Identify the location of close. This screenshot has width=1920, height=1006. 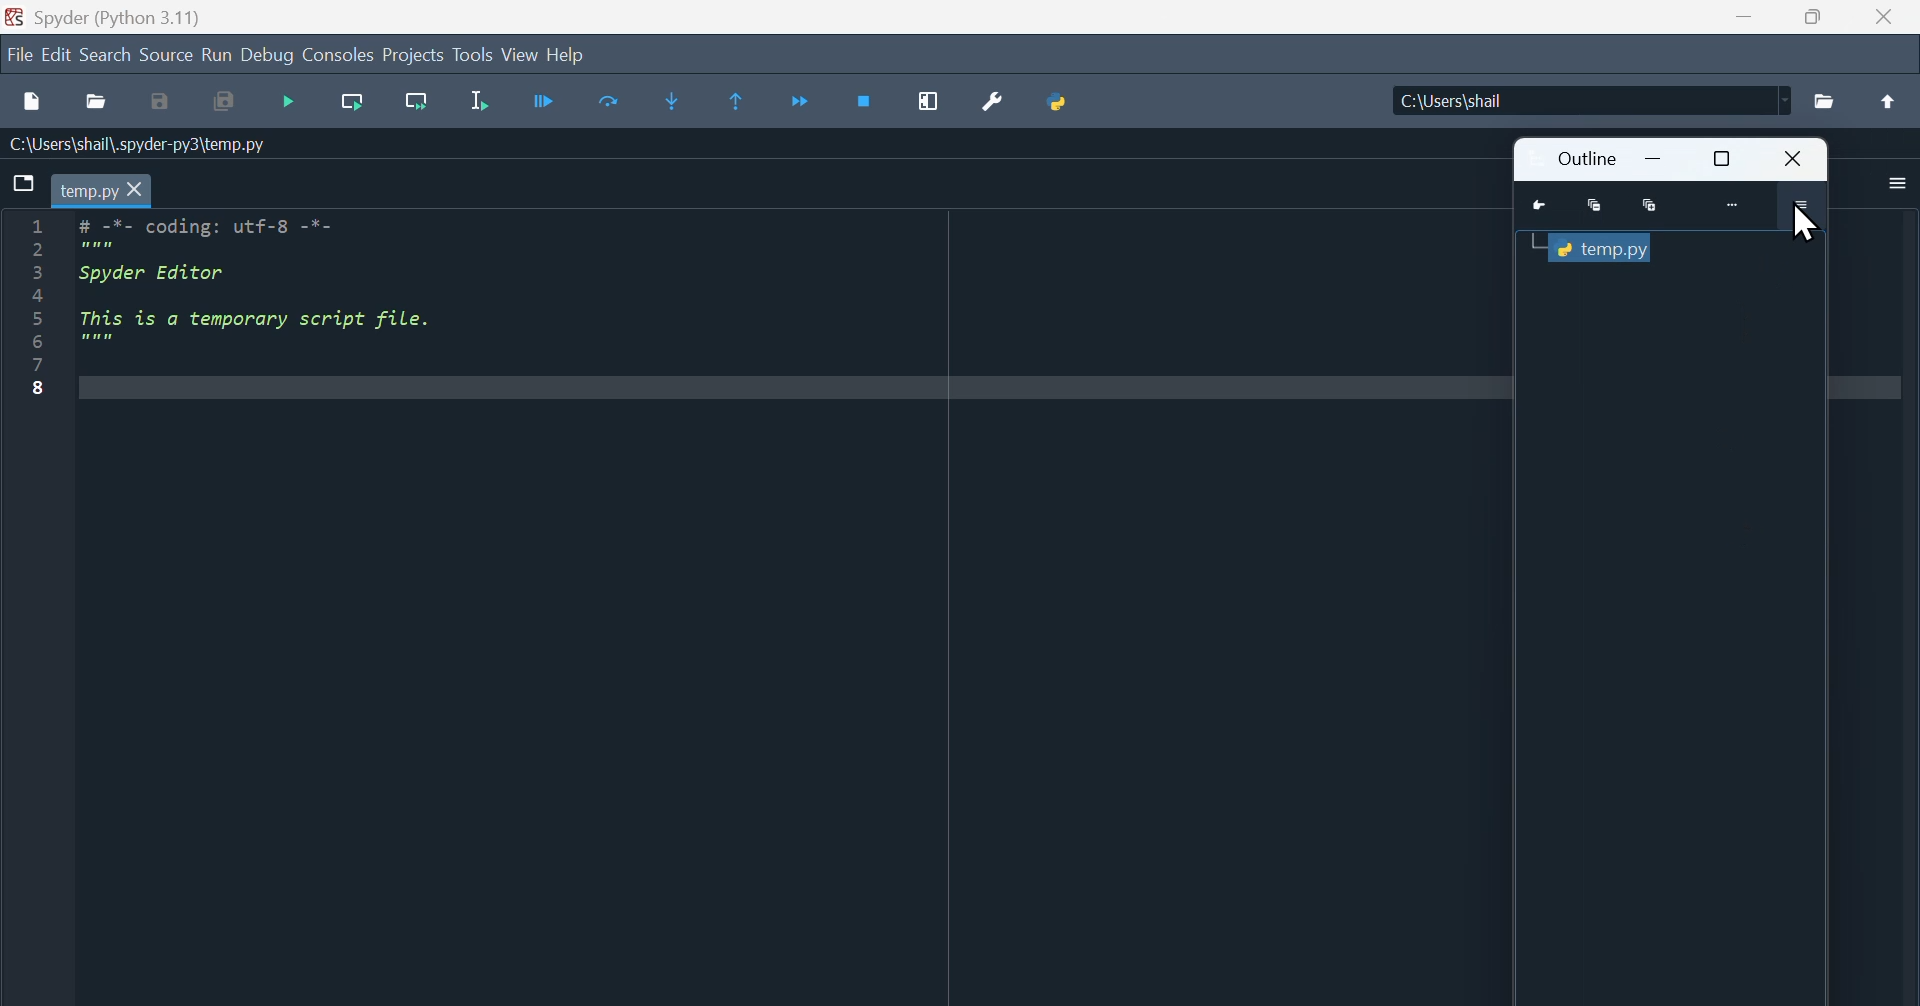
(1883, 17).